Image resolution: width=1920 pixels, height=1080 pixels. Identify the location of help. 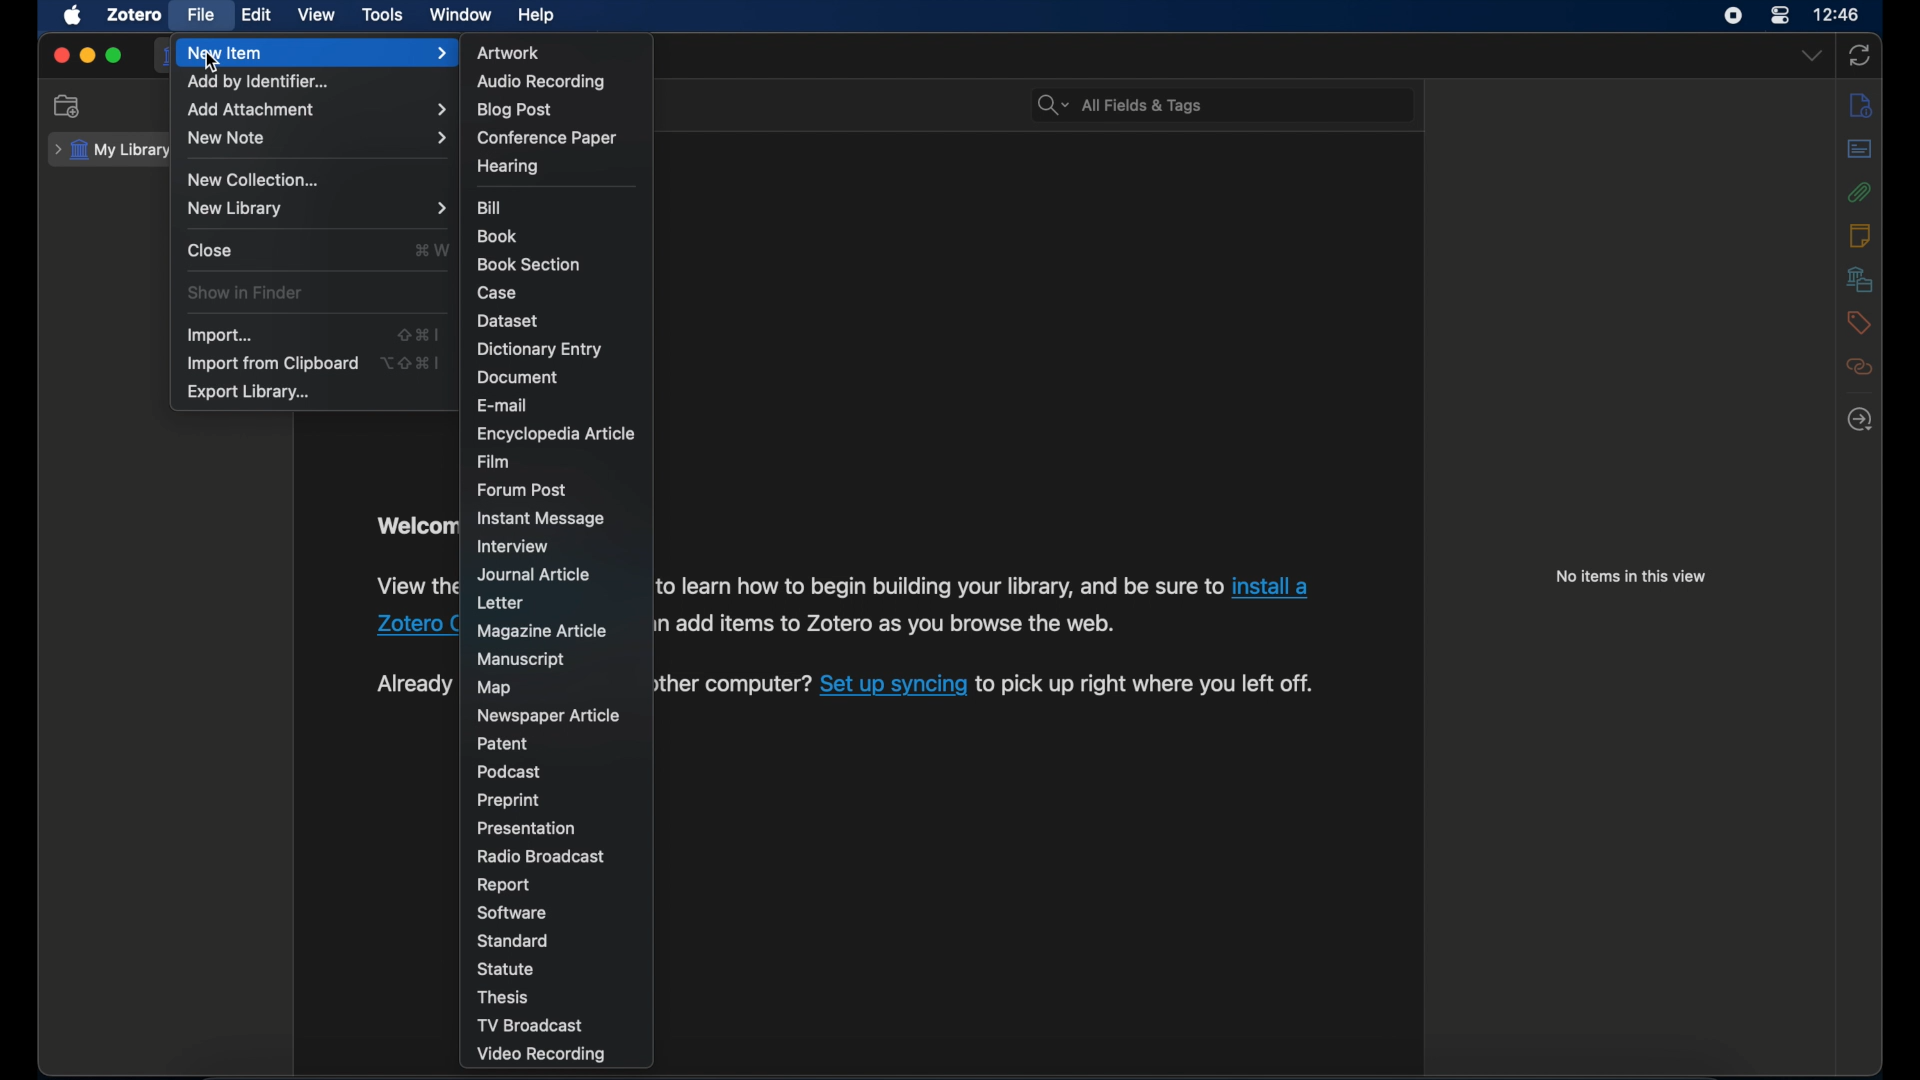
(538, 16).